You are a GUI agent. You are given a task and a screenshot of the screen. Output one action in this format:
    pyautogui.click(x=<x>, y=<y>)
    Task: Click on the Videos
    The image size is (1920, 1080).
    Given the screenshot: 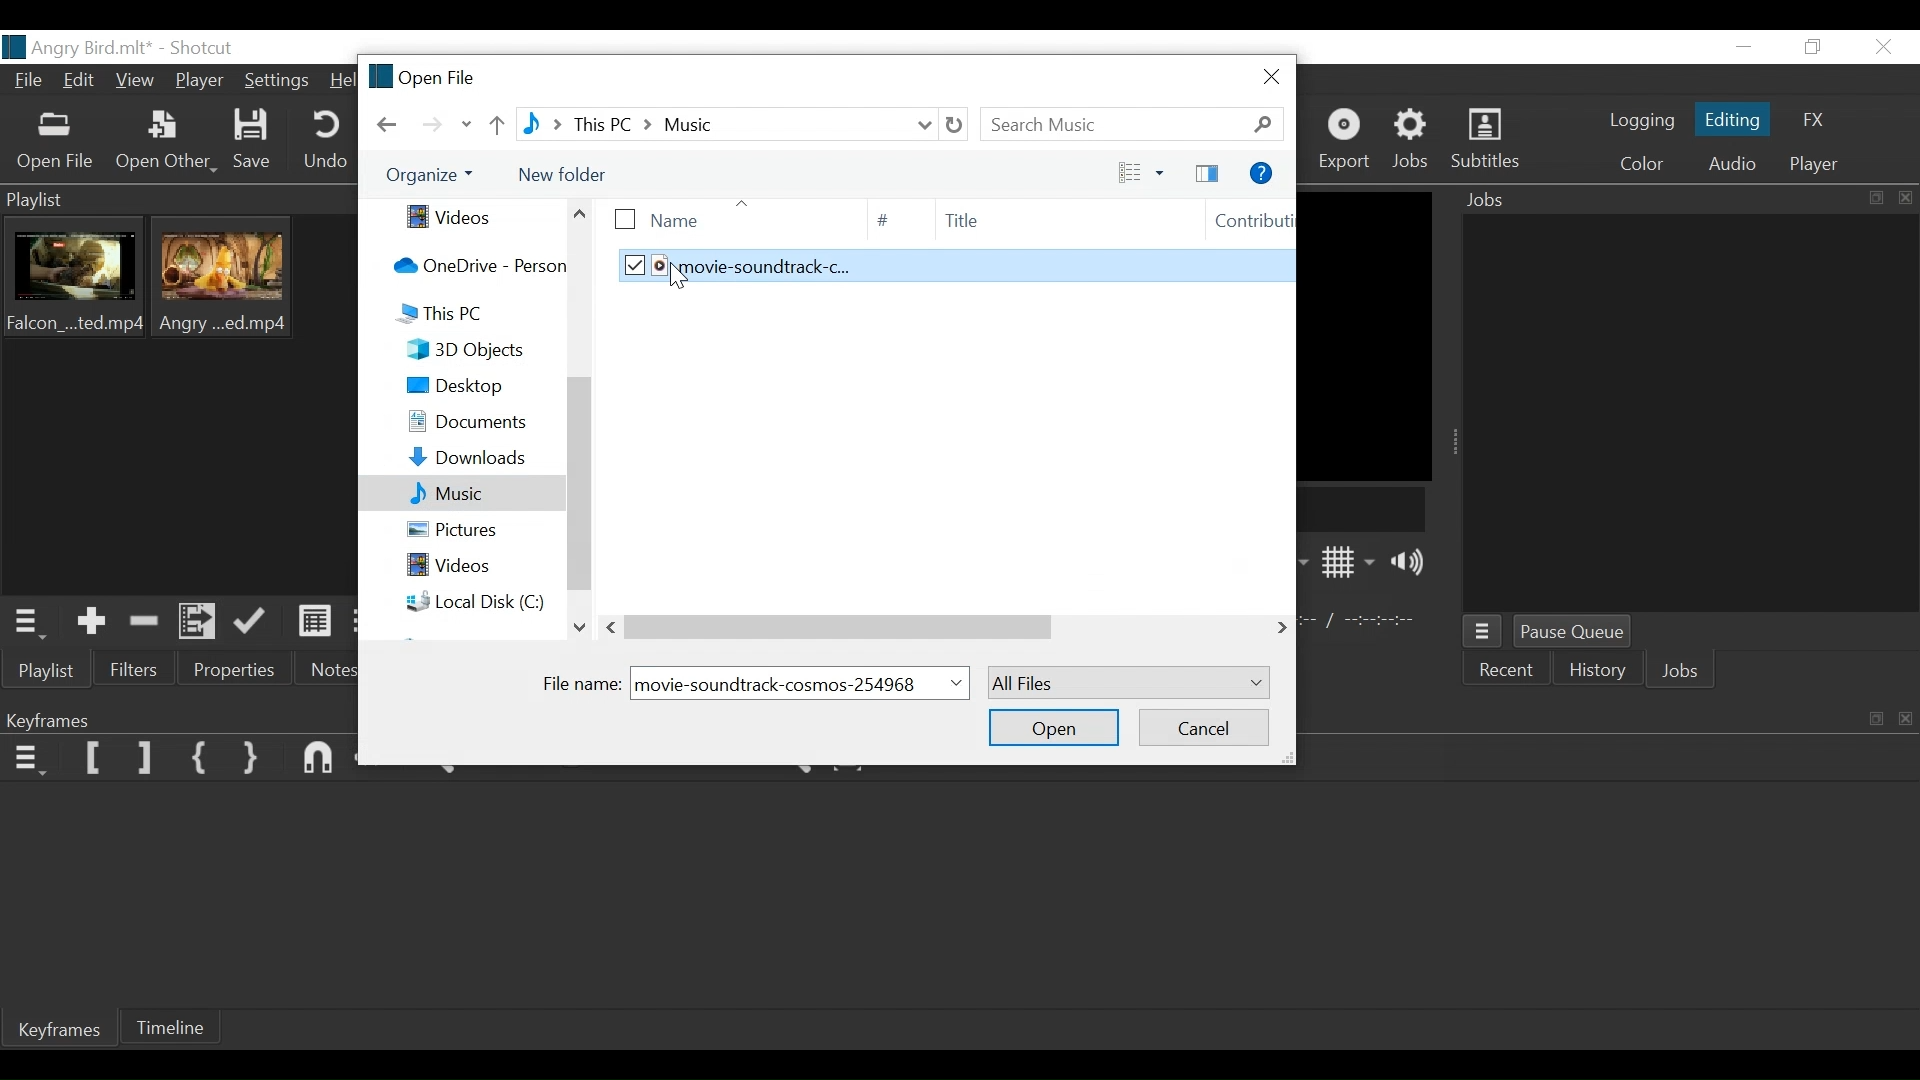 What is the action you would take?
    pyautogui.click(x=466, y=567)
    